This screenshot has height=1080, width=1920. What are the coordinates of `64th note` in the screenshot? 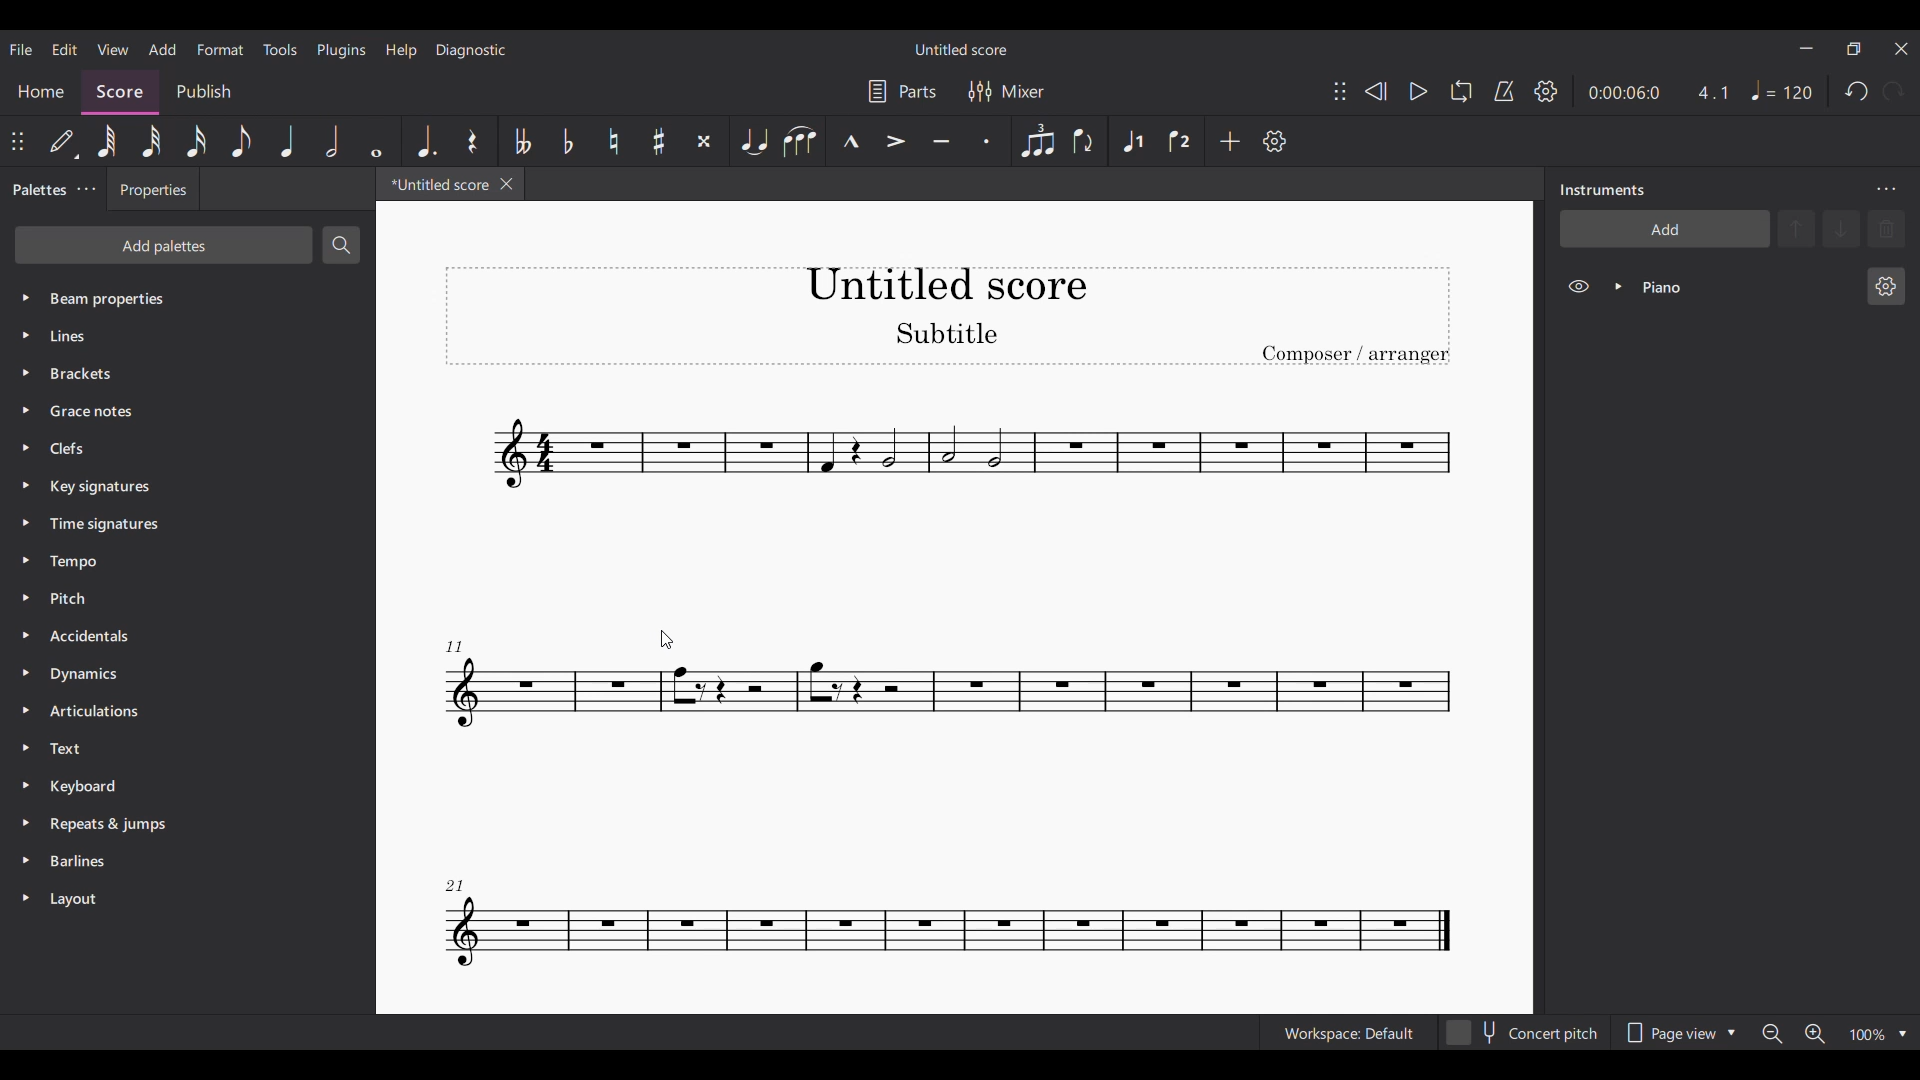 It's located at (107, 141).